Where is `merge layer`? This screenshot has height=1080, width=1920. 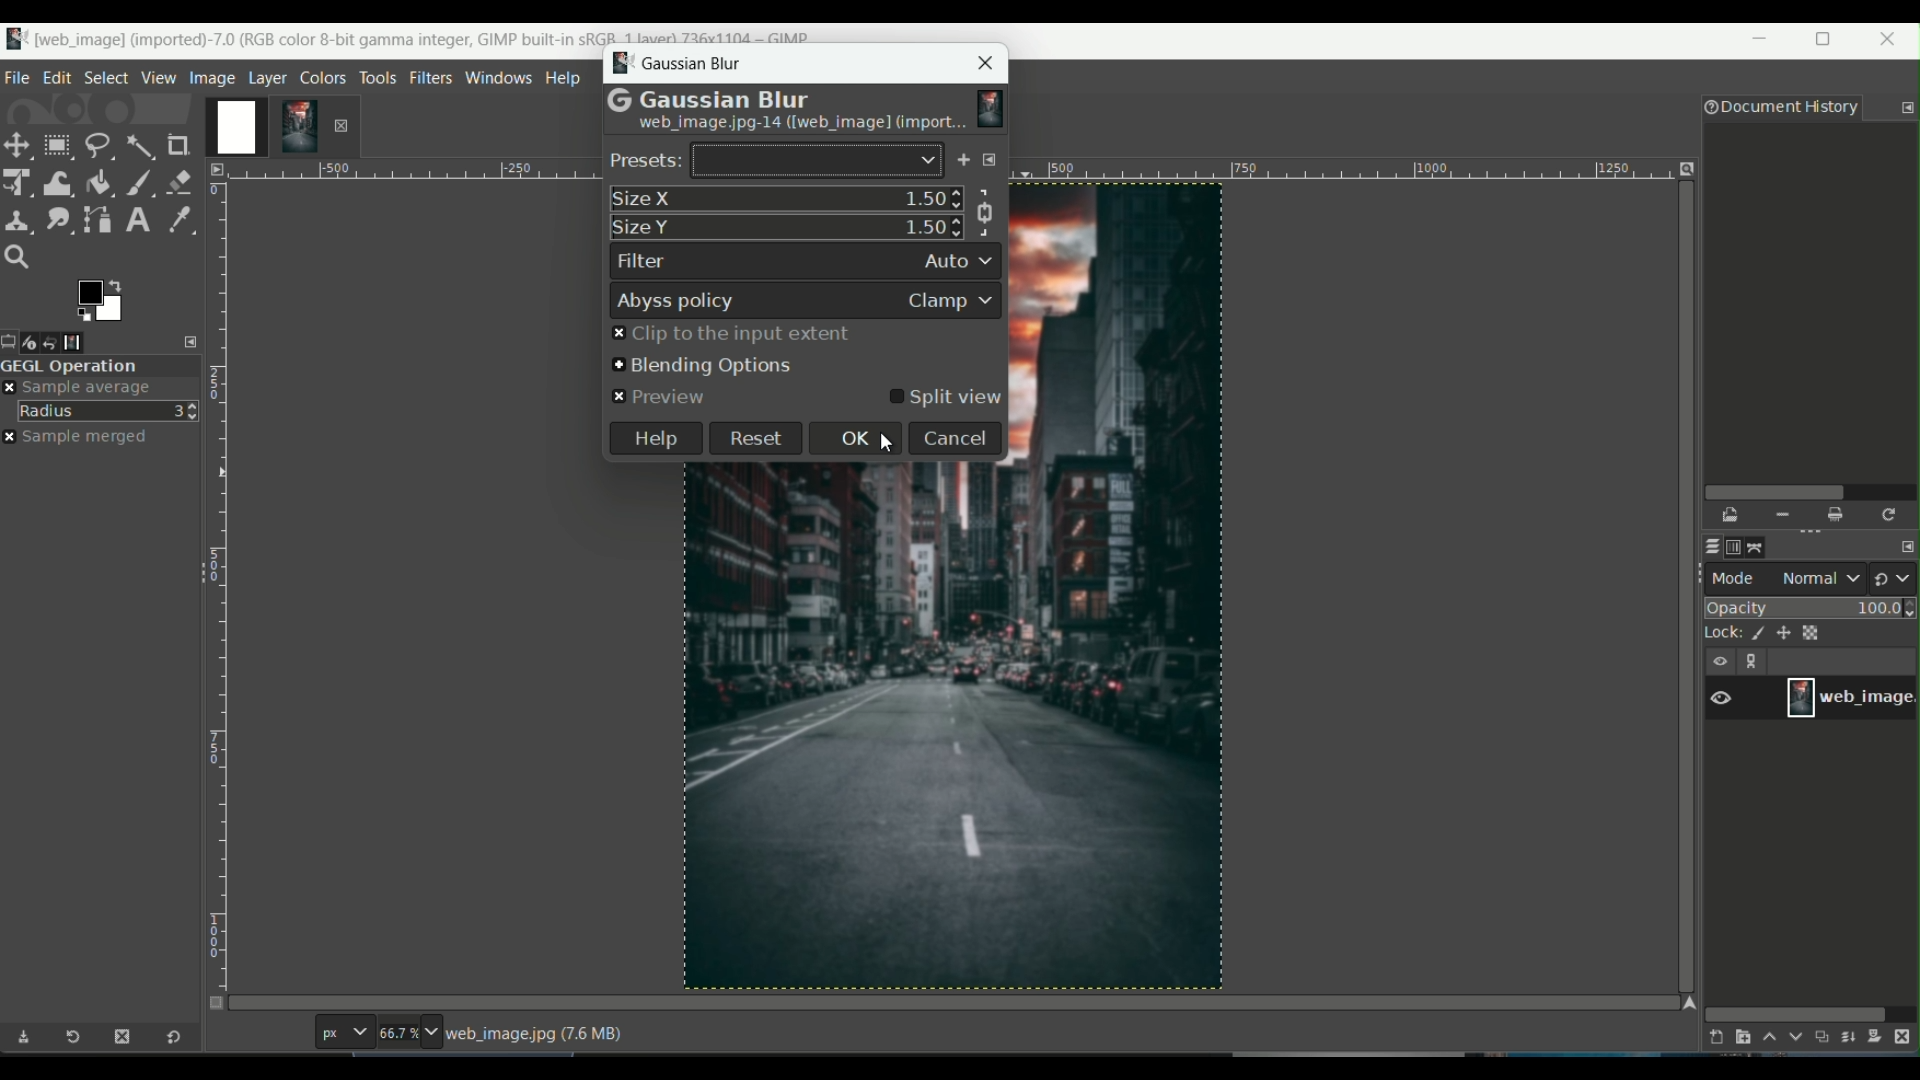
merge layer is located at coordinates (1850, 1038).